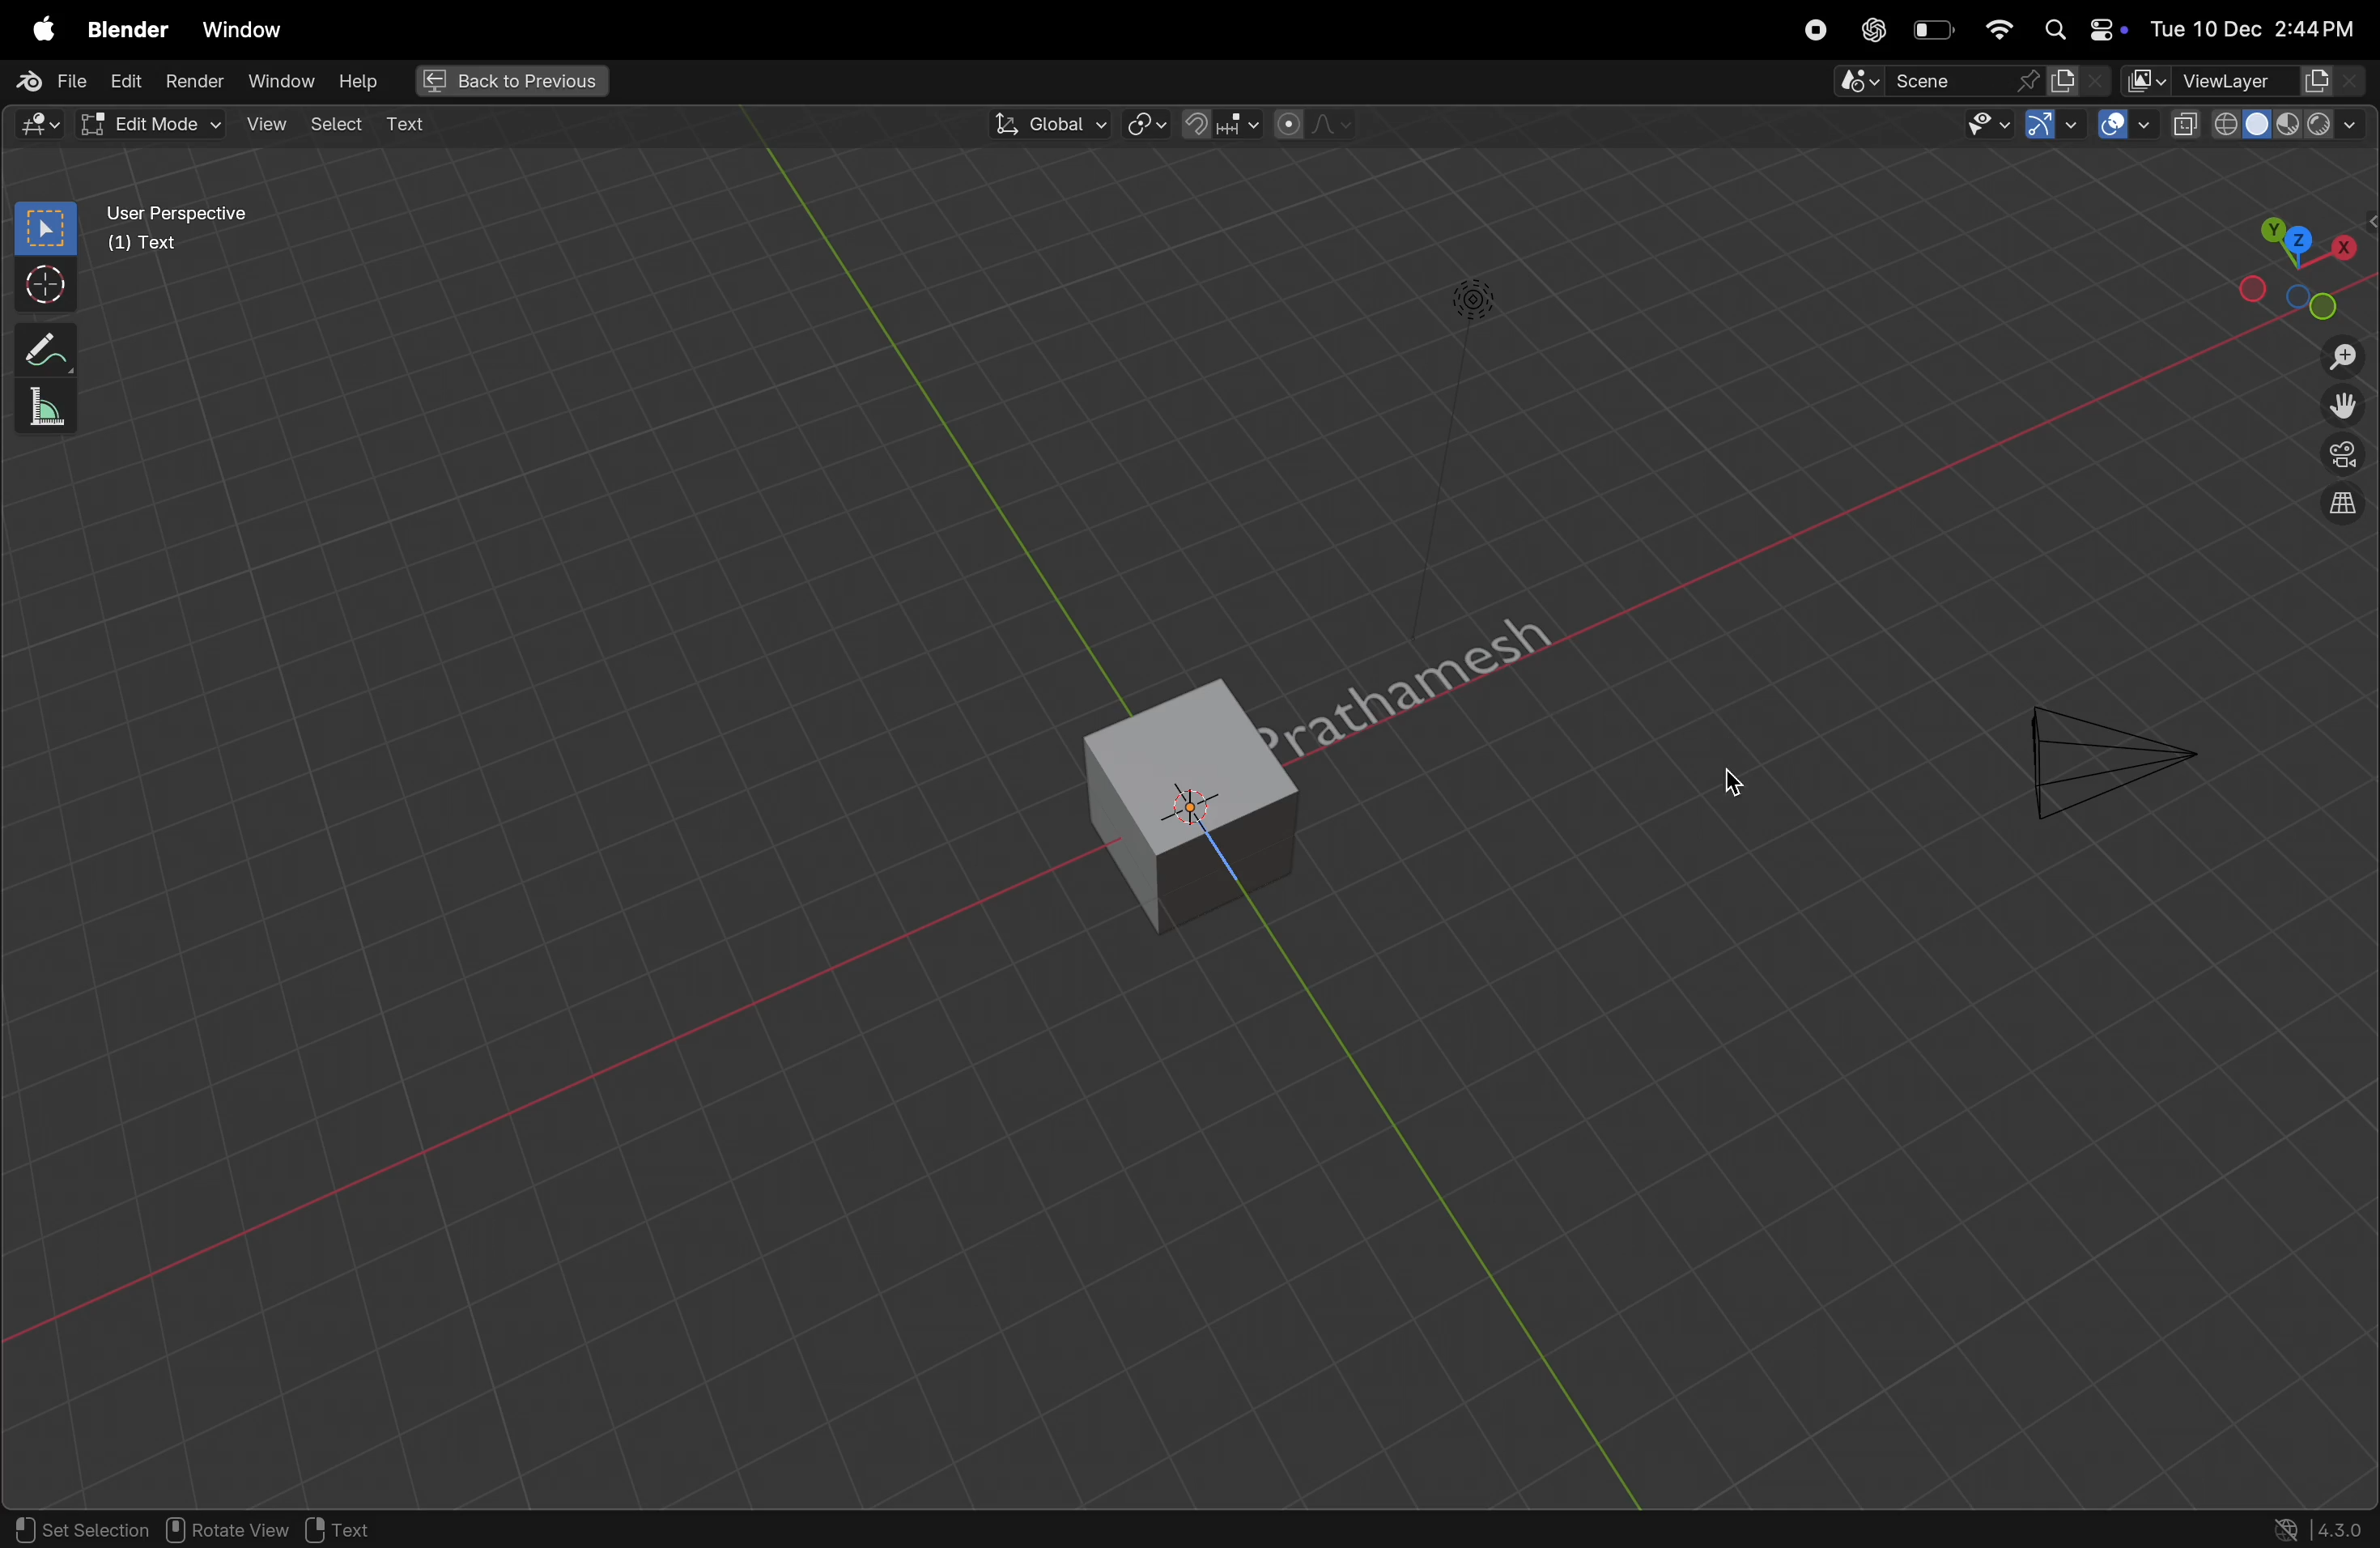 The height and width of the screenshot is (1548, 2380). Describe the element at coordinates (1046, 125) in the screenshot. I see `Global` at that location.